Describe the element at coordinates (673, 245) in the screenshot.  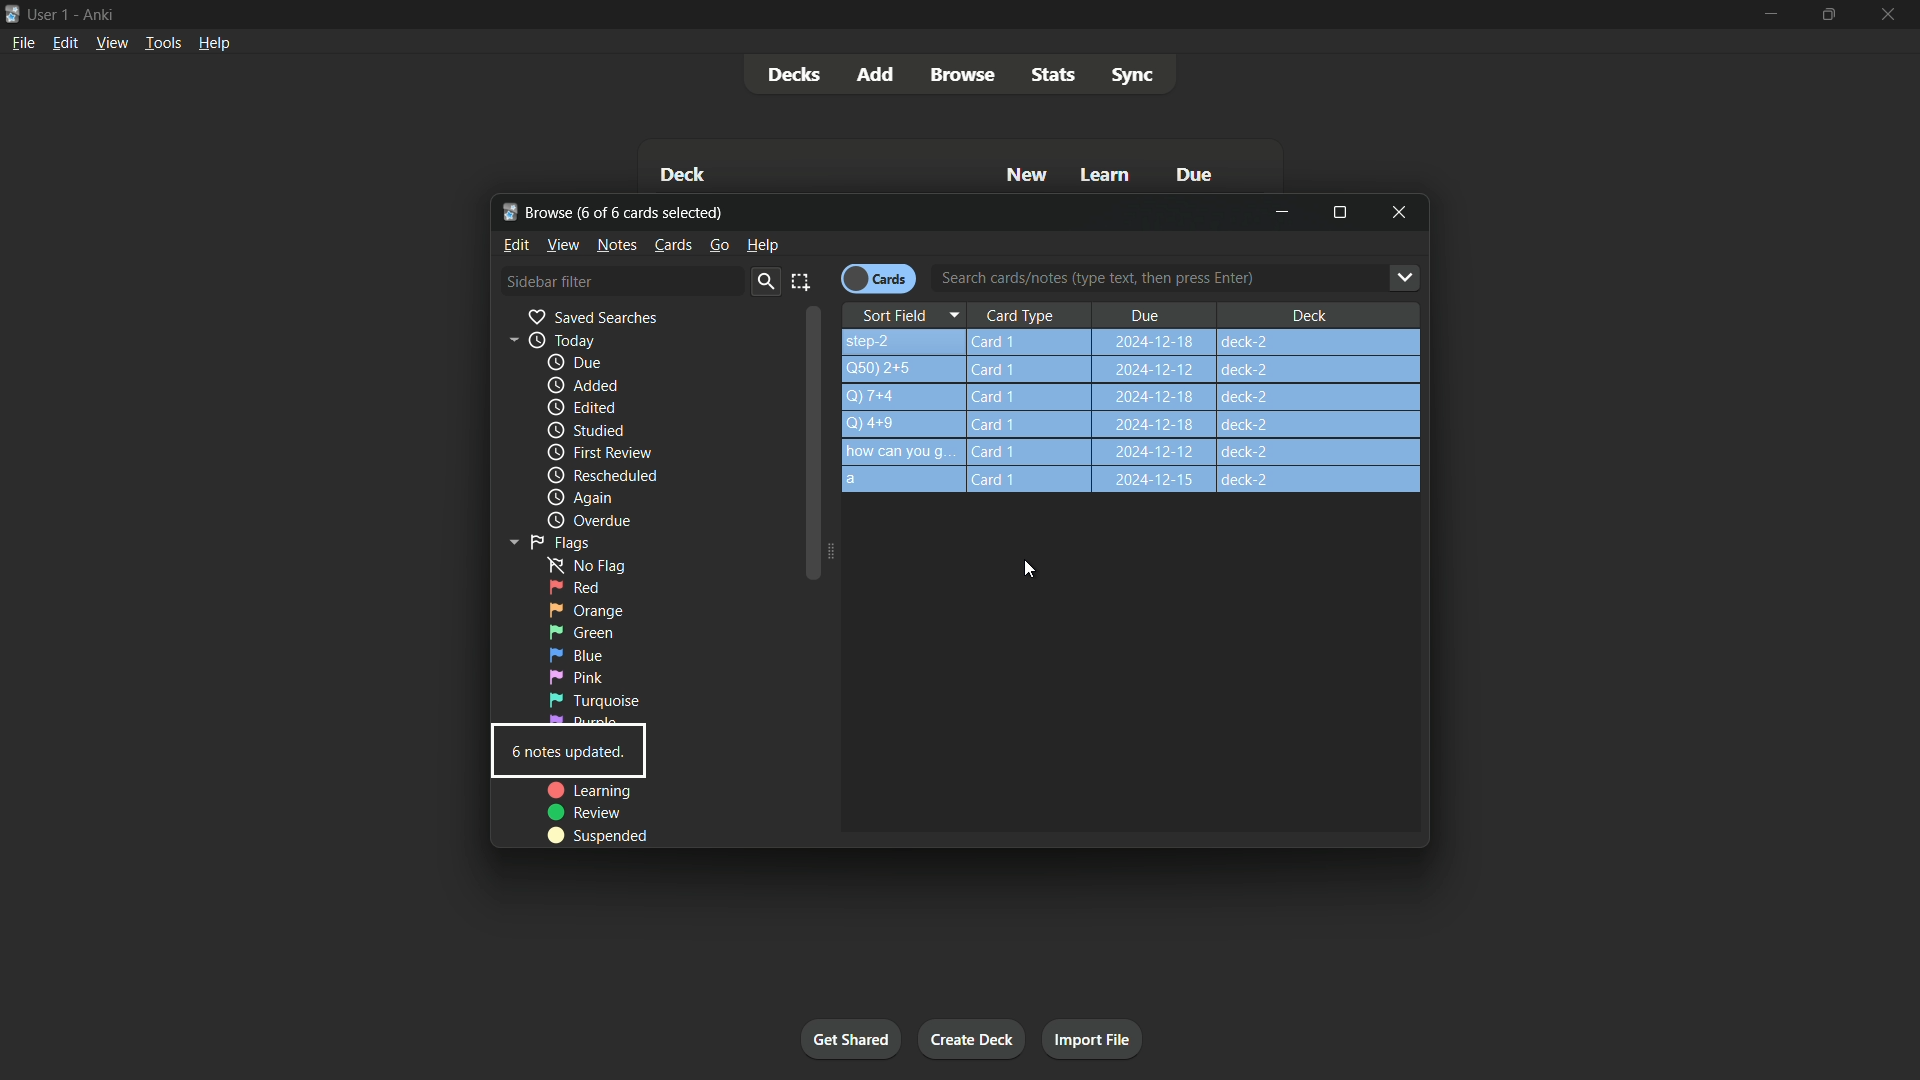
I see `Cards` at that location.